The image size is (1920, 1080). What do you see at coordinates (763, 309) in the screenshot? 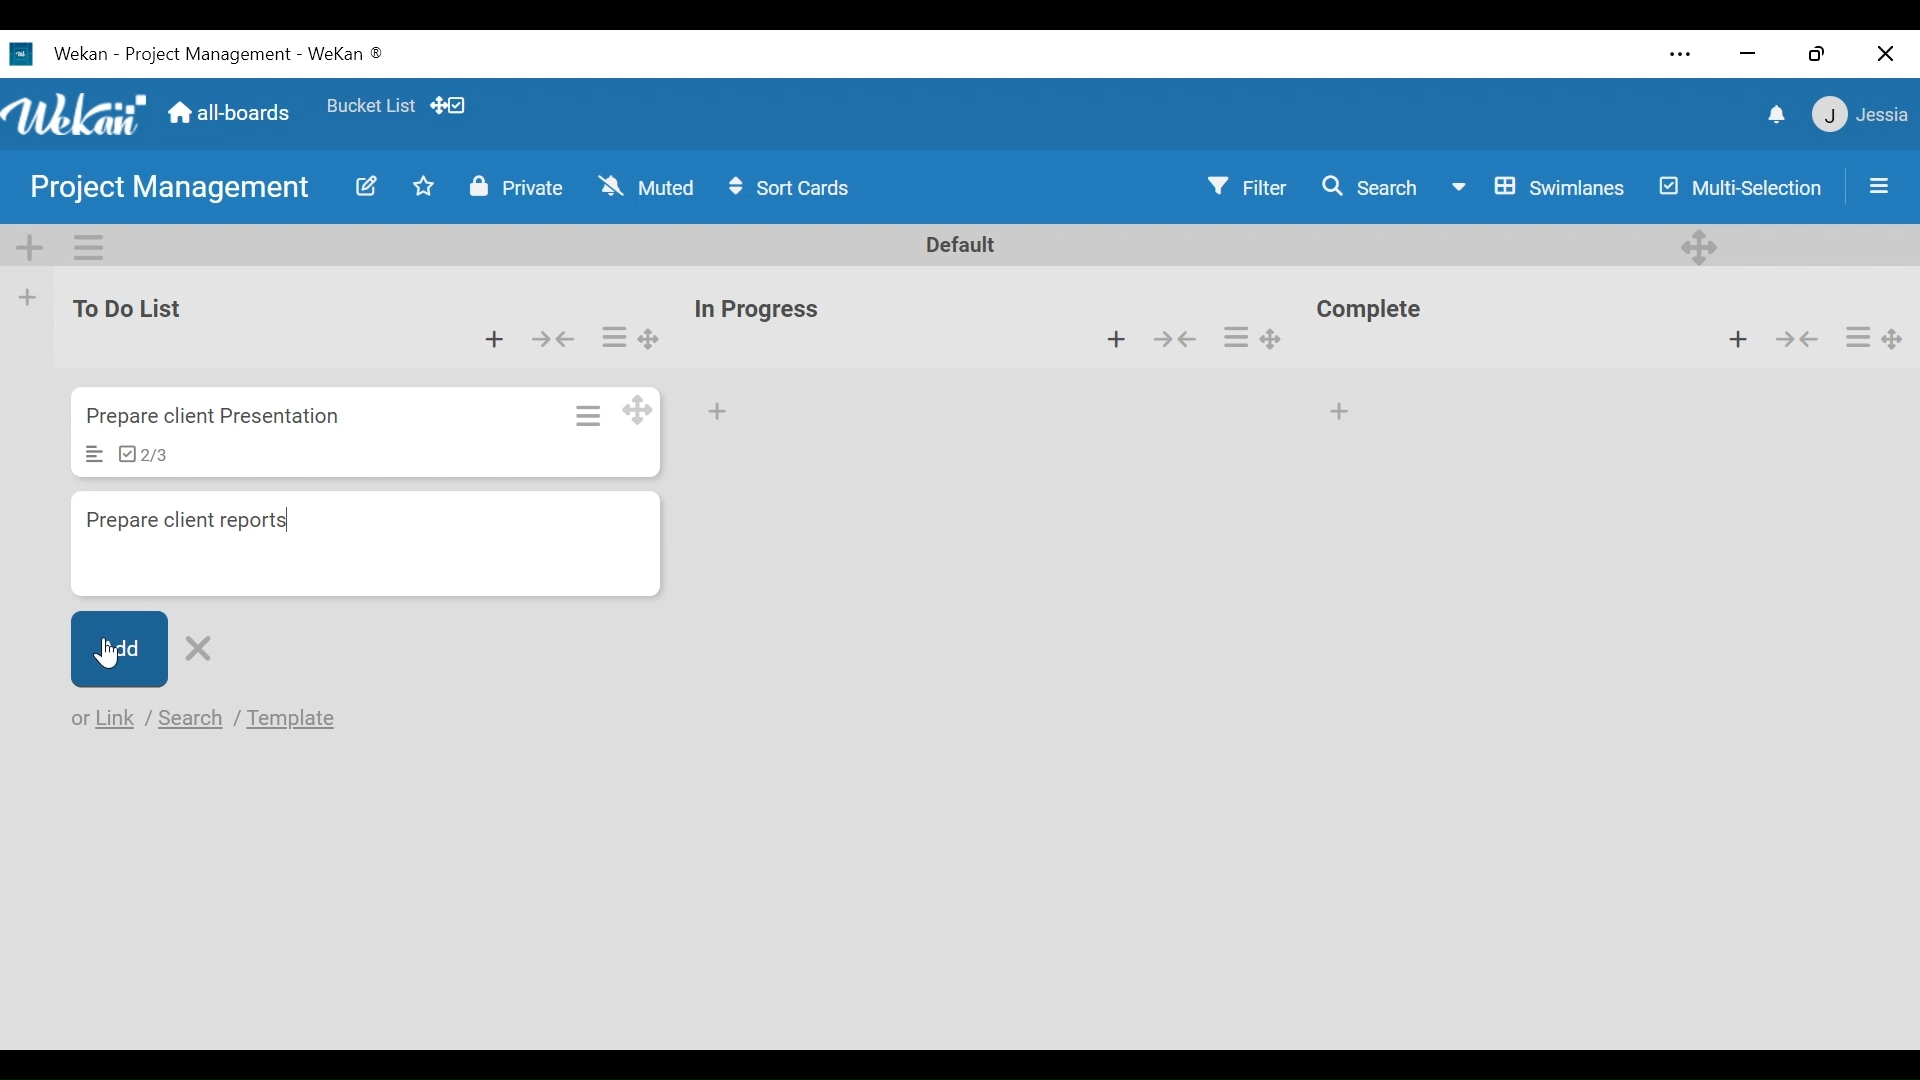
I see `In progress` at bounding box center [763, 309].